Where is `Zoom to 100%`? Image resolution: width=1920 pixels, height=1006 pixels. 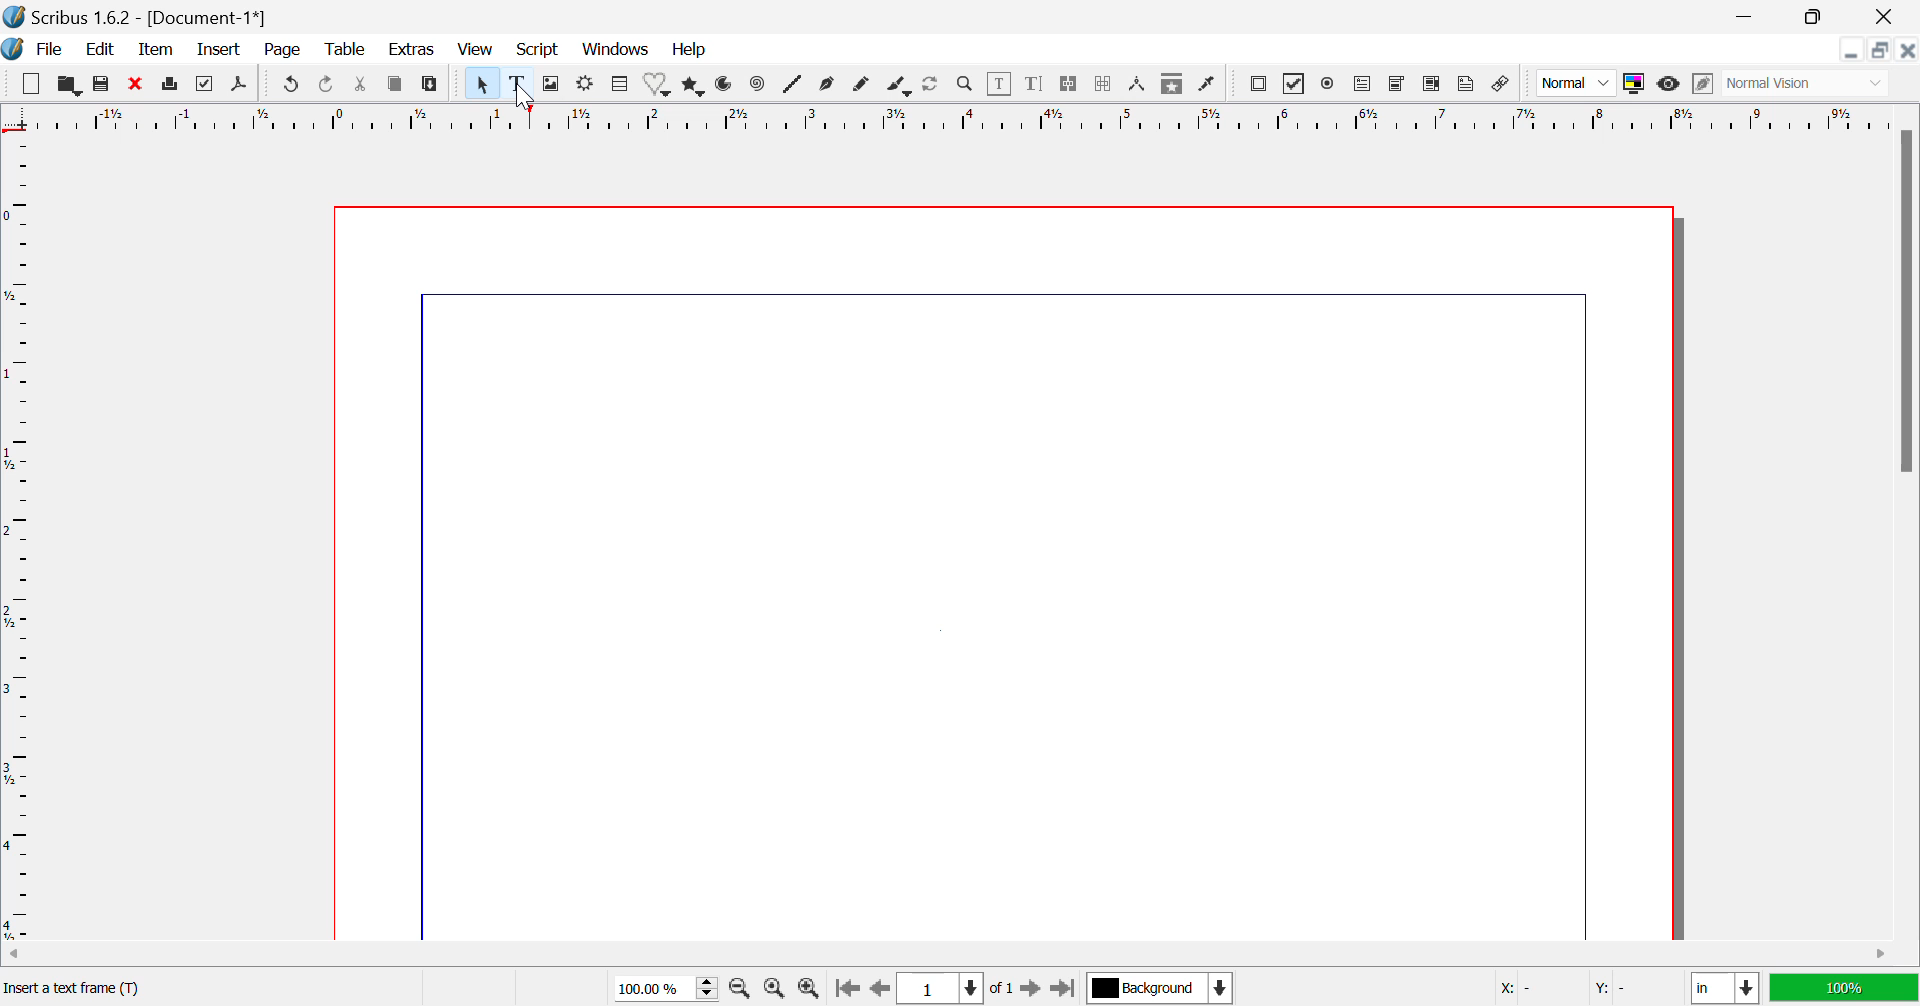
Zoom to 100% is located at coordinates (774, 990).